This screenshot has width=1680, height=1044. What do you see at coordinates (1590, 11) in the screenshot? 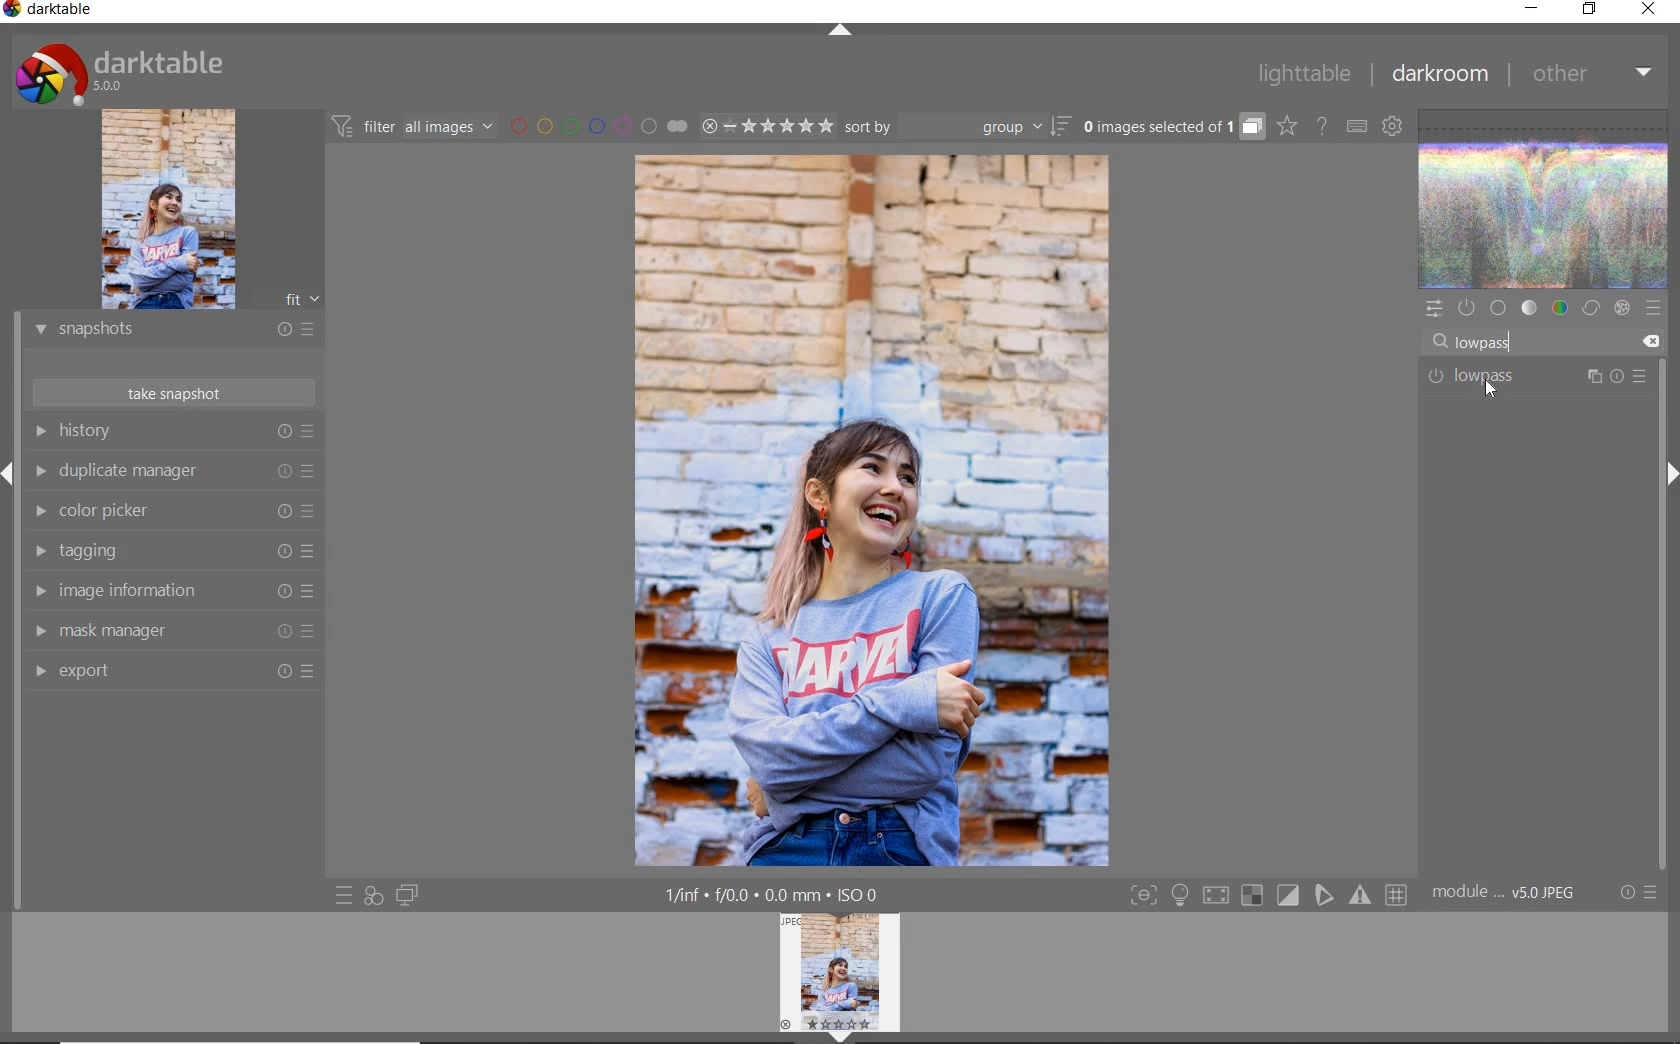
I see `restore` at bounding box center [1590, 11].